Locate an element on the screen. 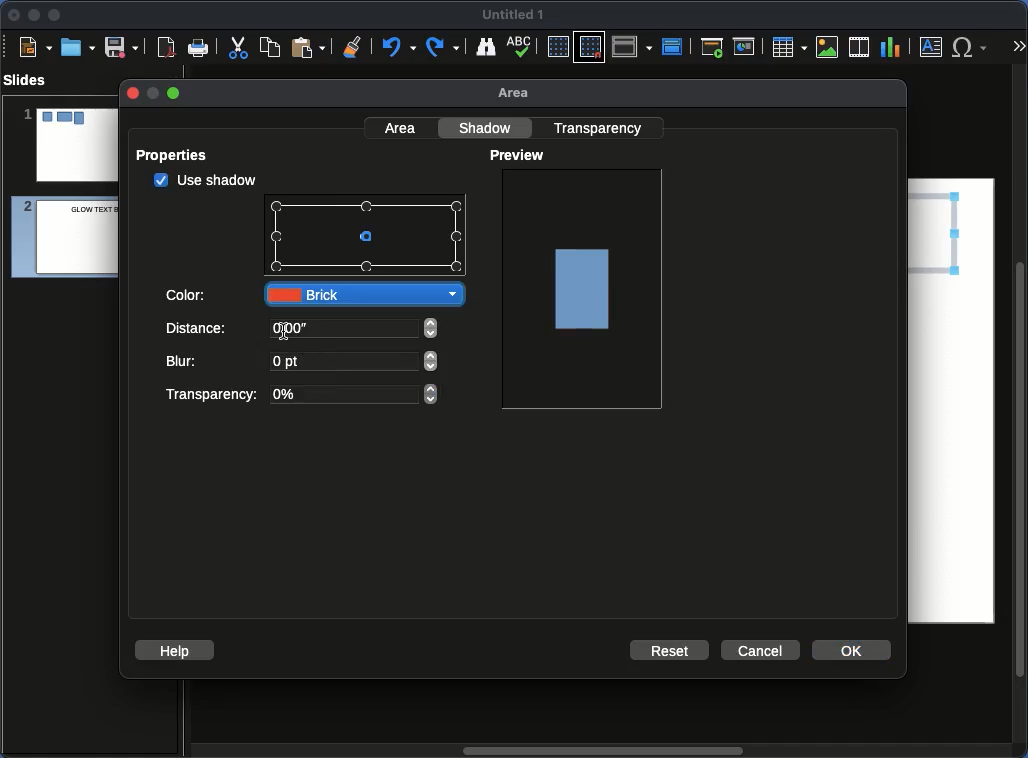  Ope is located at coordinates (78, 46).